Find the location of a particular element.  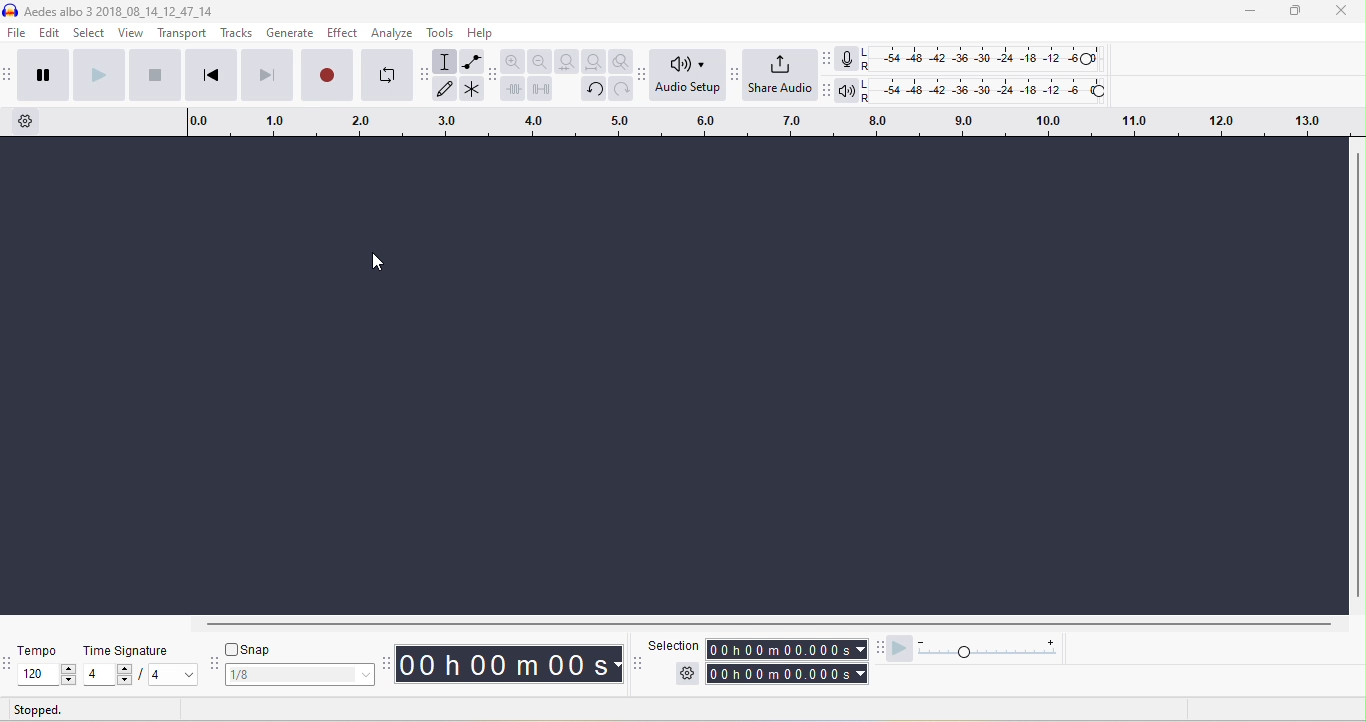

click to drag time looping region is located at coordinates (772, 121).